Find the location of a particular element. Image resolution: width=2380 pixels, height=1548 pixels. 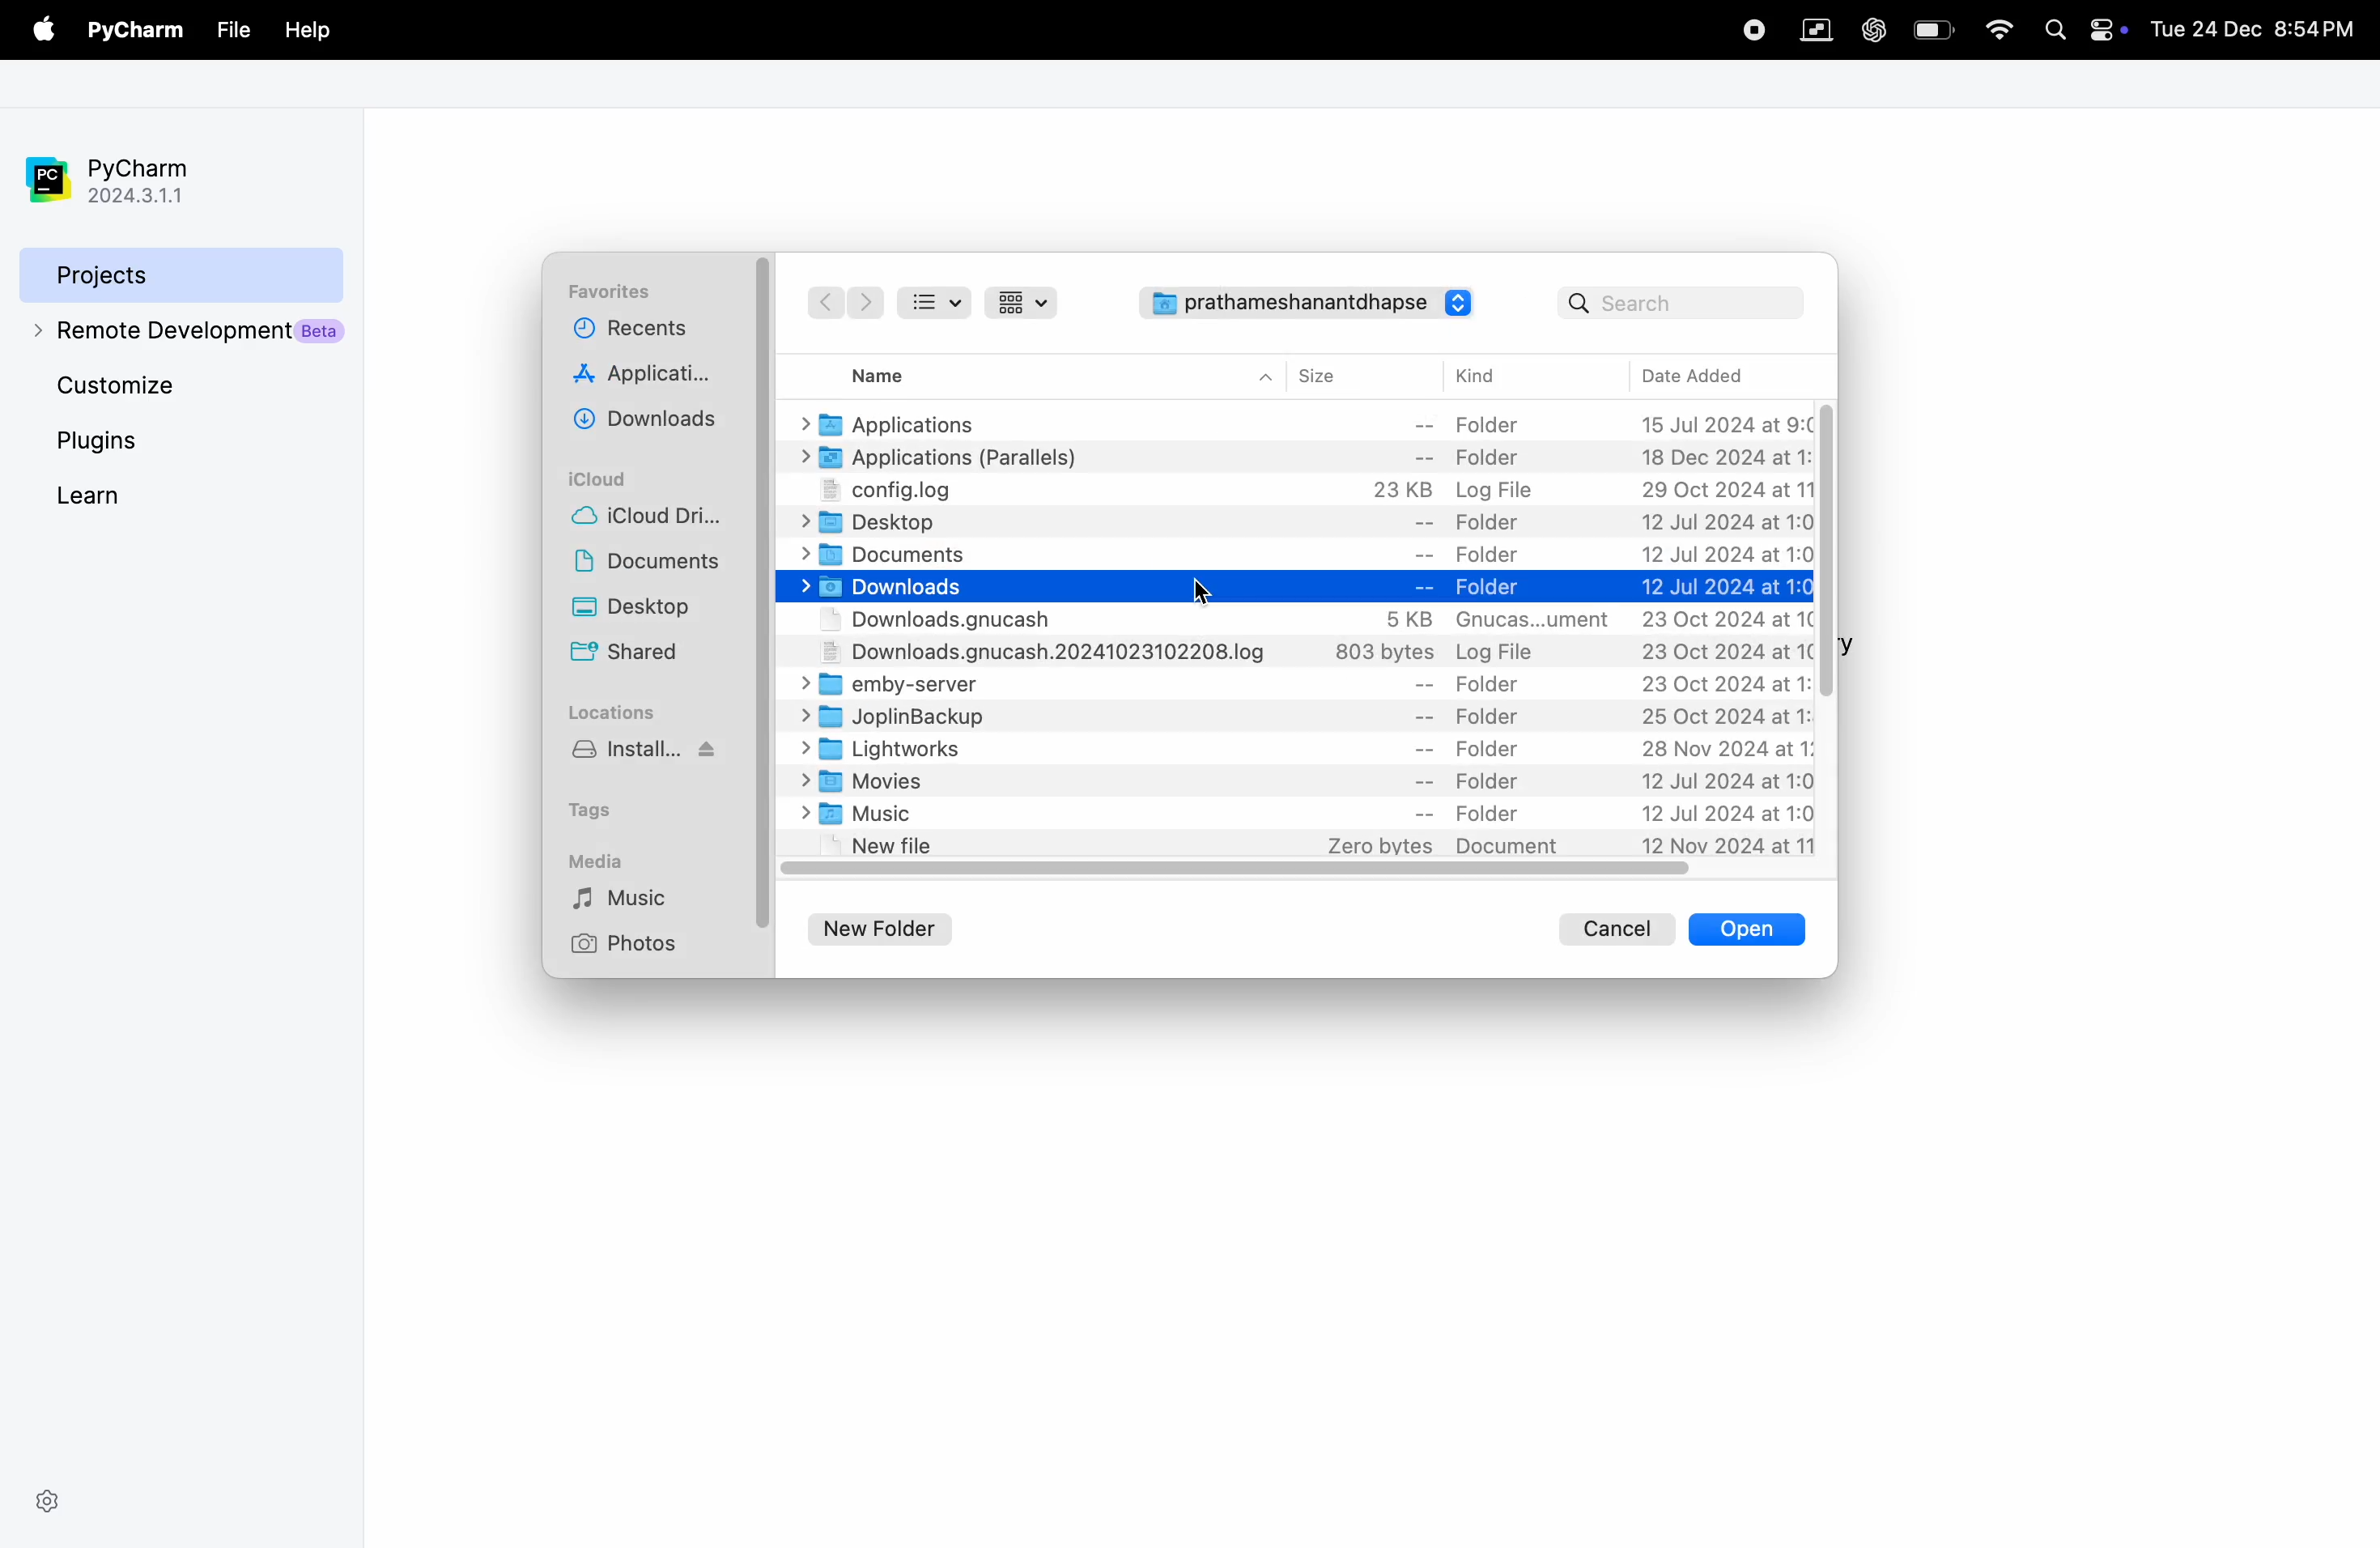

up is located at coordinates (1266, 376).